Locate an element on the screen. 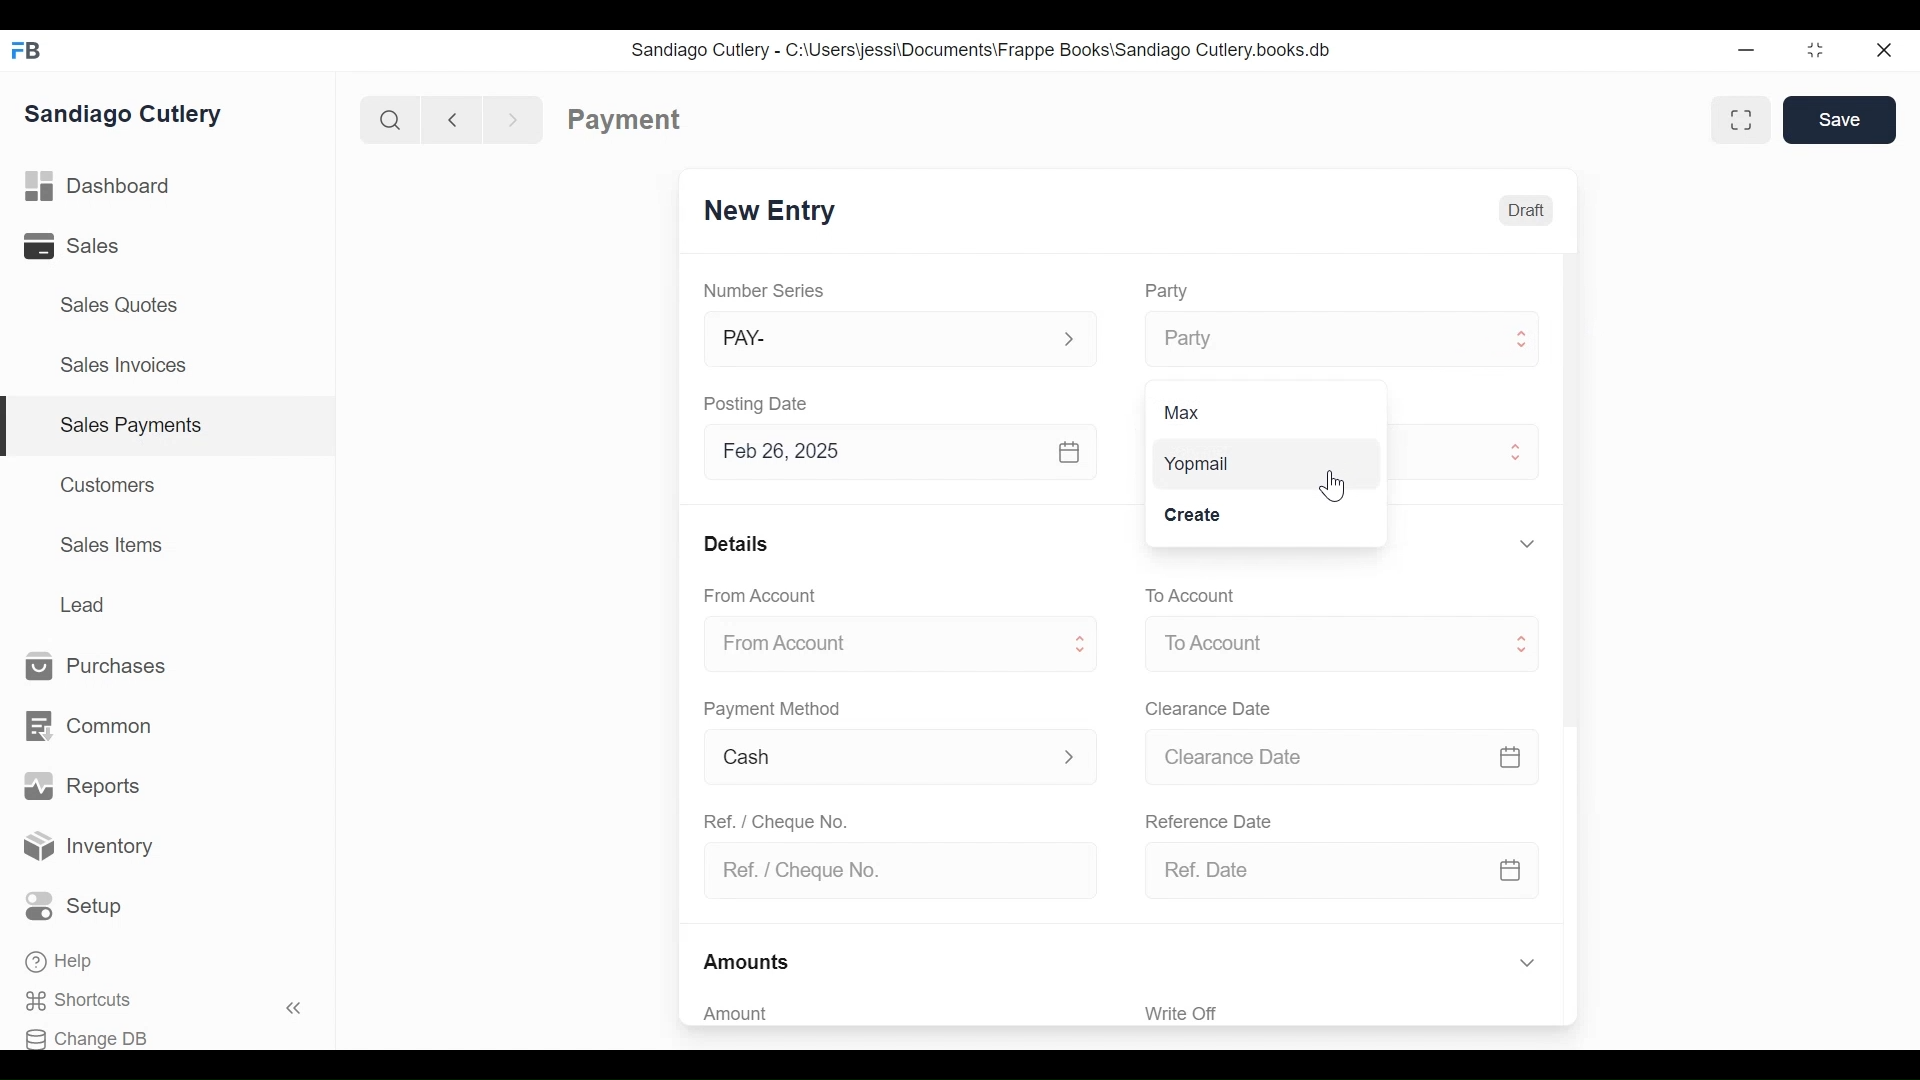 The height and width of the screenshot is (1080, 1920). From Account is located at coordinates (877, 645).